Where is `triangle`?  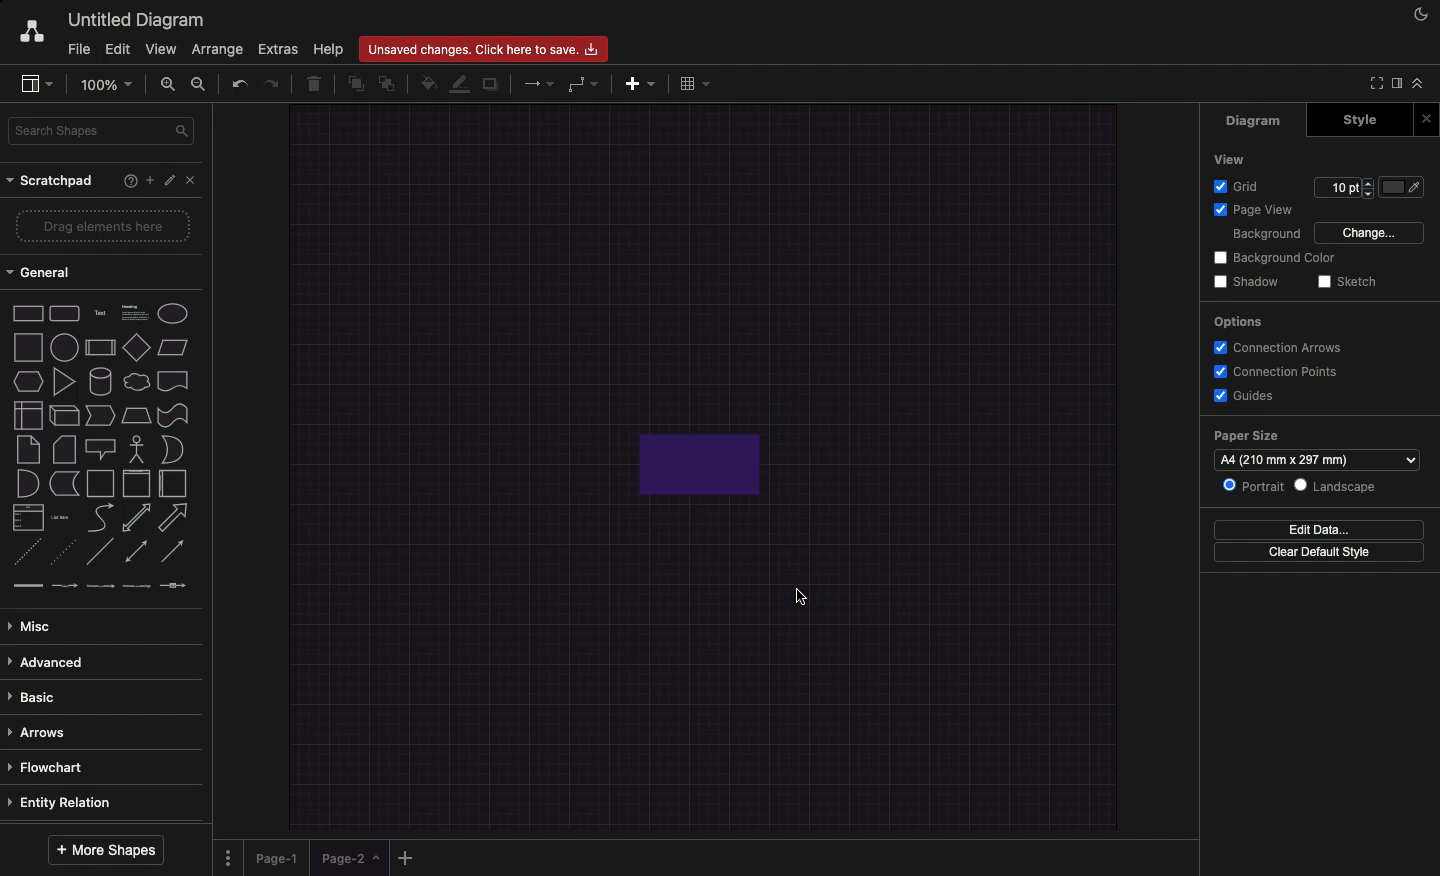 triangle is located at coordinates (63, 382).